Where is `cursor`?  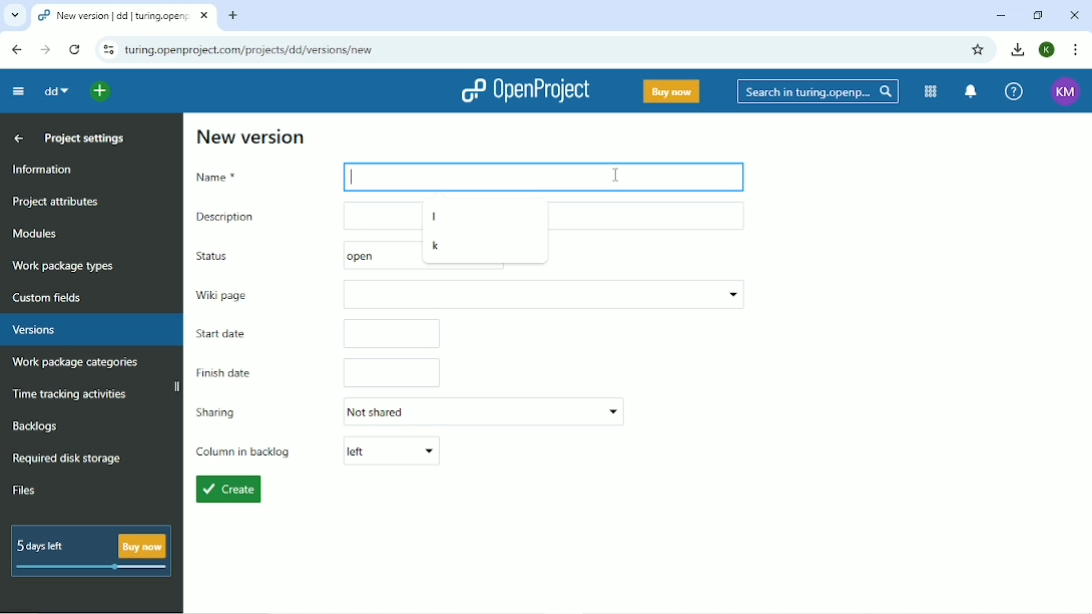 cursor is located at coordinates (612, 170).